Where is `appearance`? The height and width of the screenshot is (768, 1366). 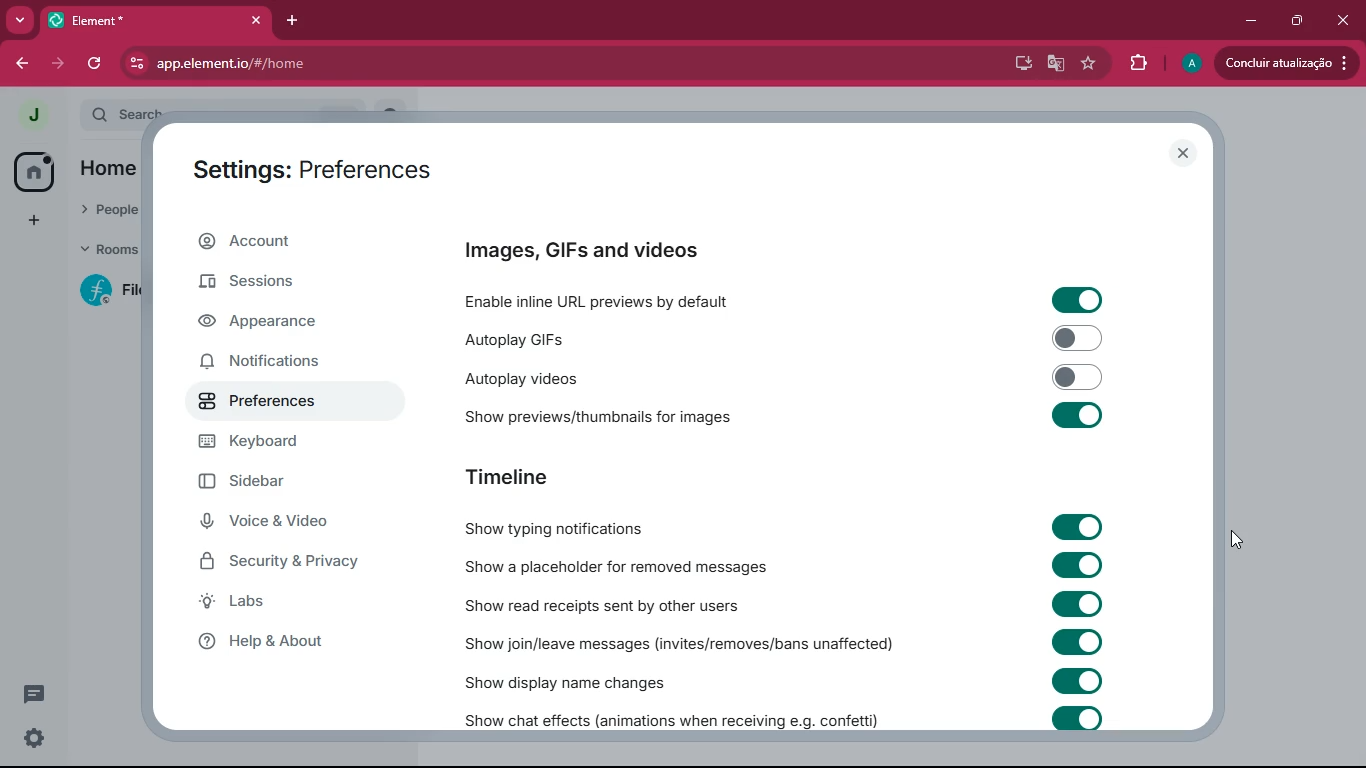
appearance is located at coordinates (276, 323).